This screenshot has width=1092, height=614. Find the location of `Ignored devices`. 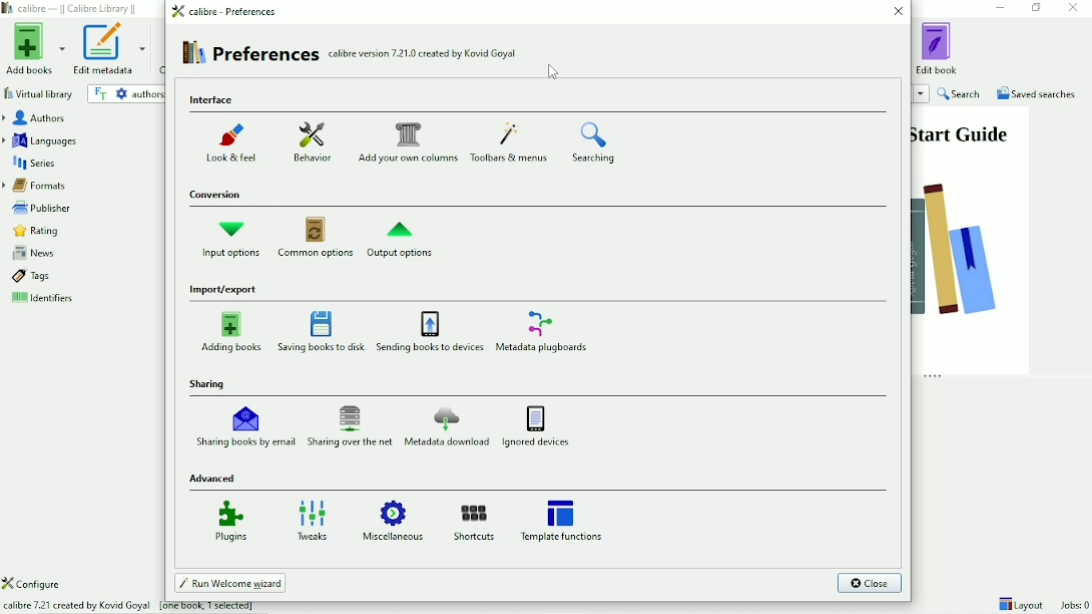

Ignored devices is located at coordinates (538, 426).